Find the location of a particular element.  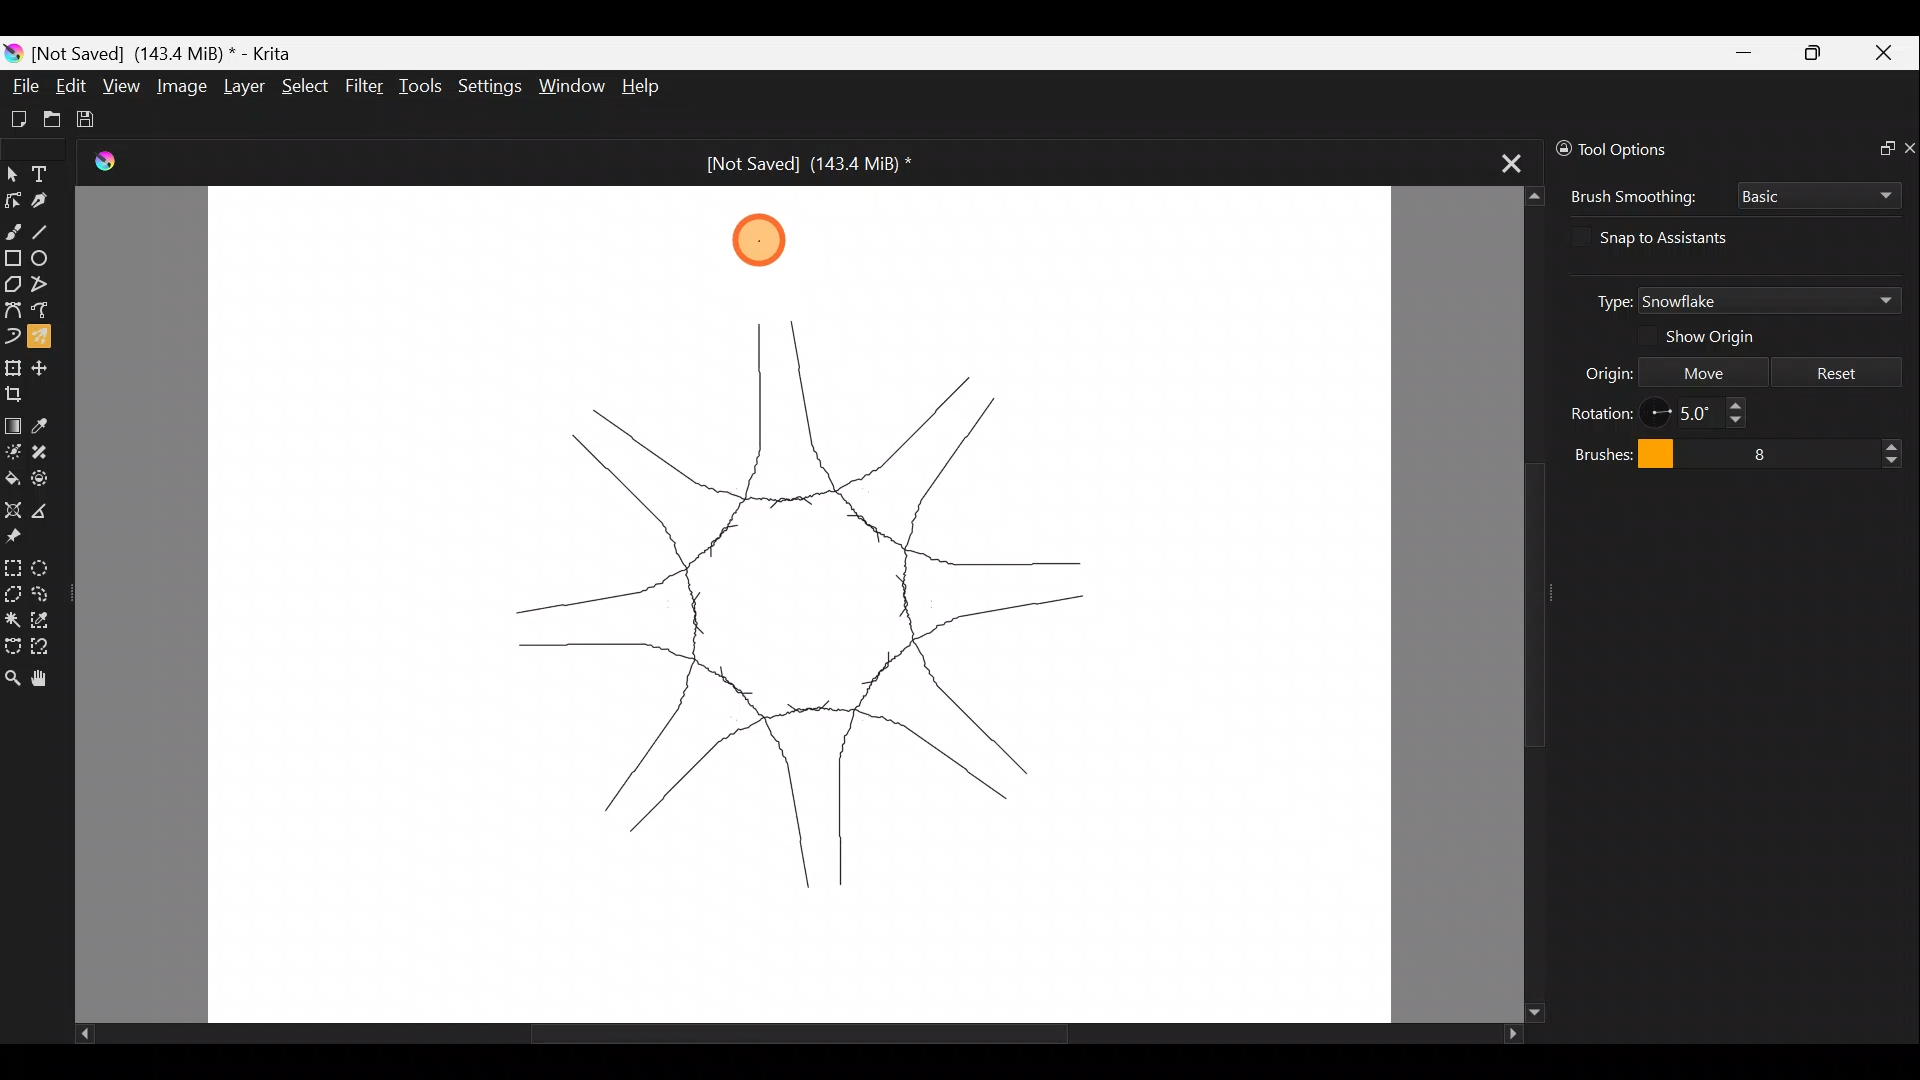

Text tool is located at coordinates (44, 174).